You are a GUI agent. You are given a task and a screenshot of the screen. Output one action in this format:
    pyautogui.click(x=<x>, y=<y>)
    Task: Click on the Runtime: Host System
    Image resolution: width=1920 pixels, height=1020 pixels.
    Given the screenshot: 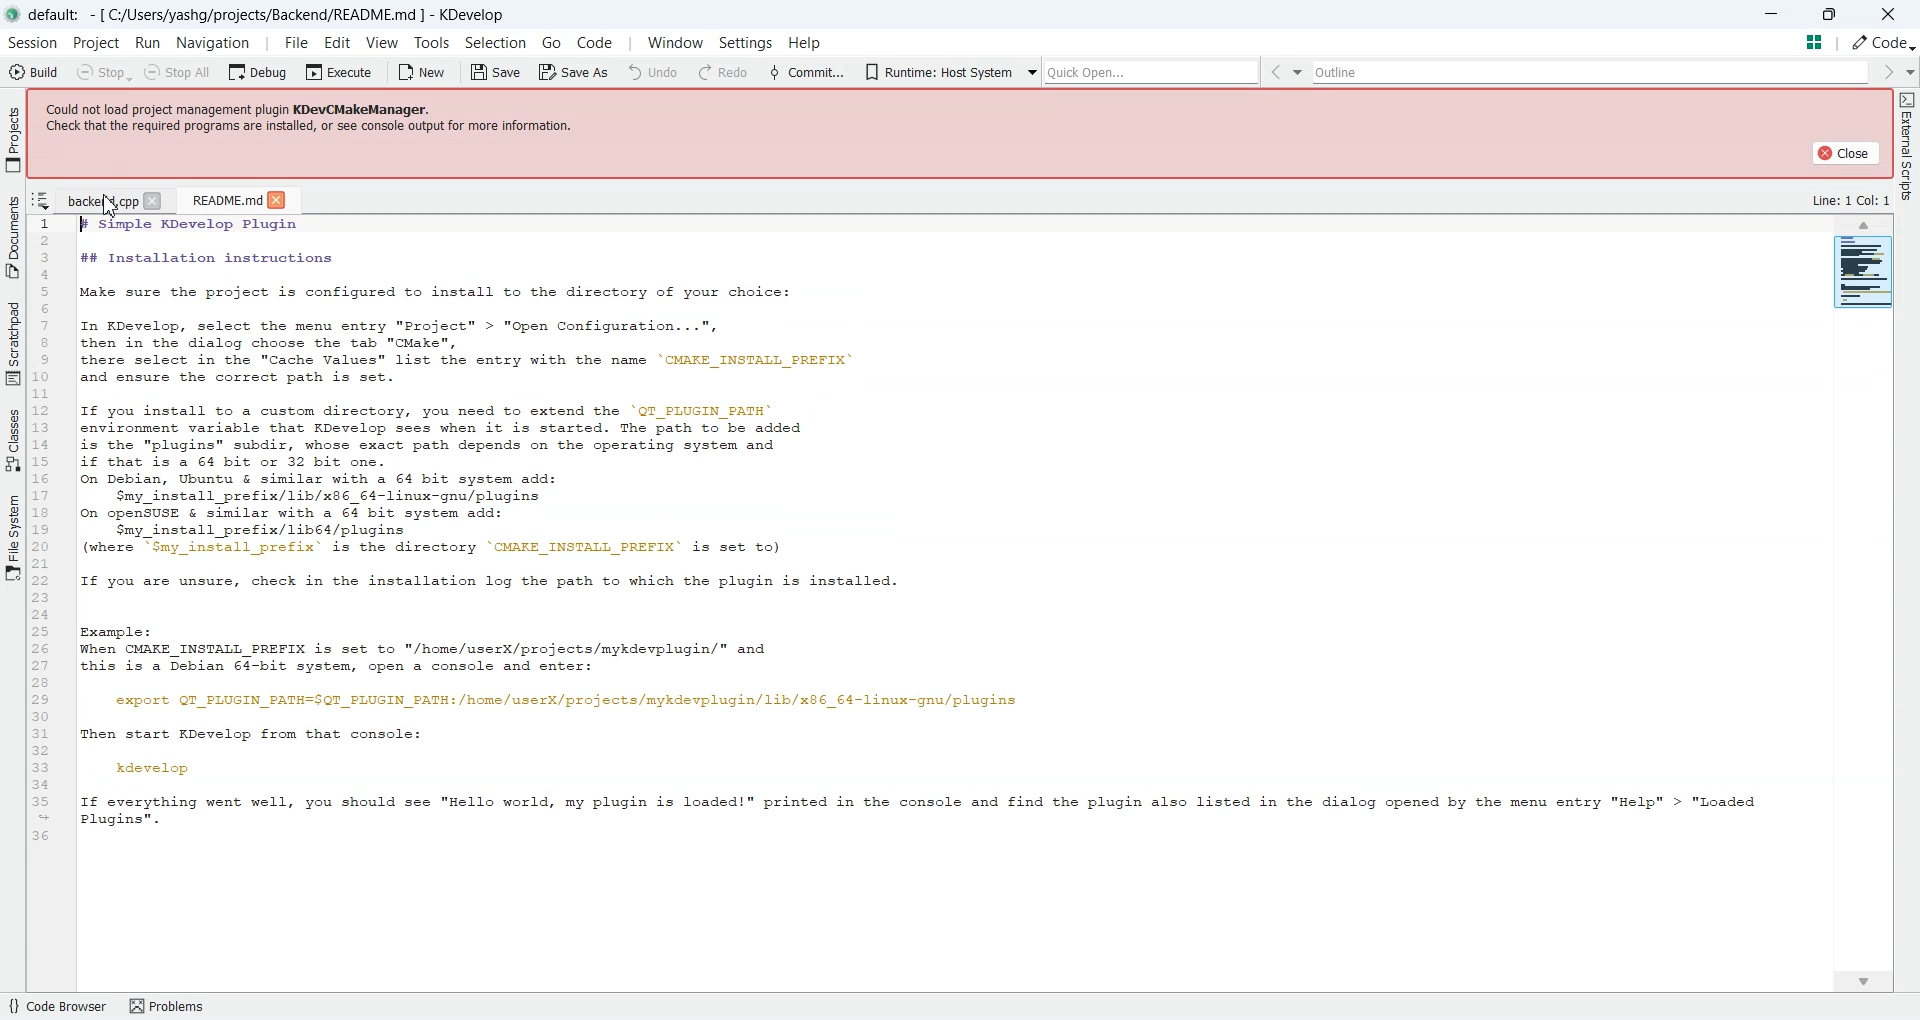 What is the action you would take?
    pyautogui.click(x=640, y=70)
    